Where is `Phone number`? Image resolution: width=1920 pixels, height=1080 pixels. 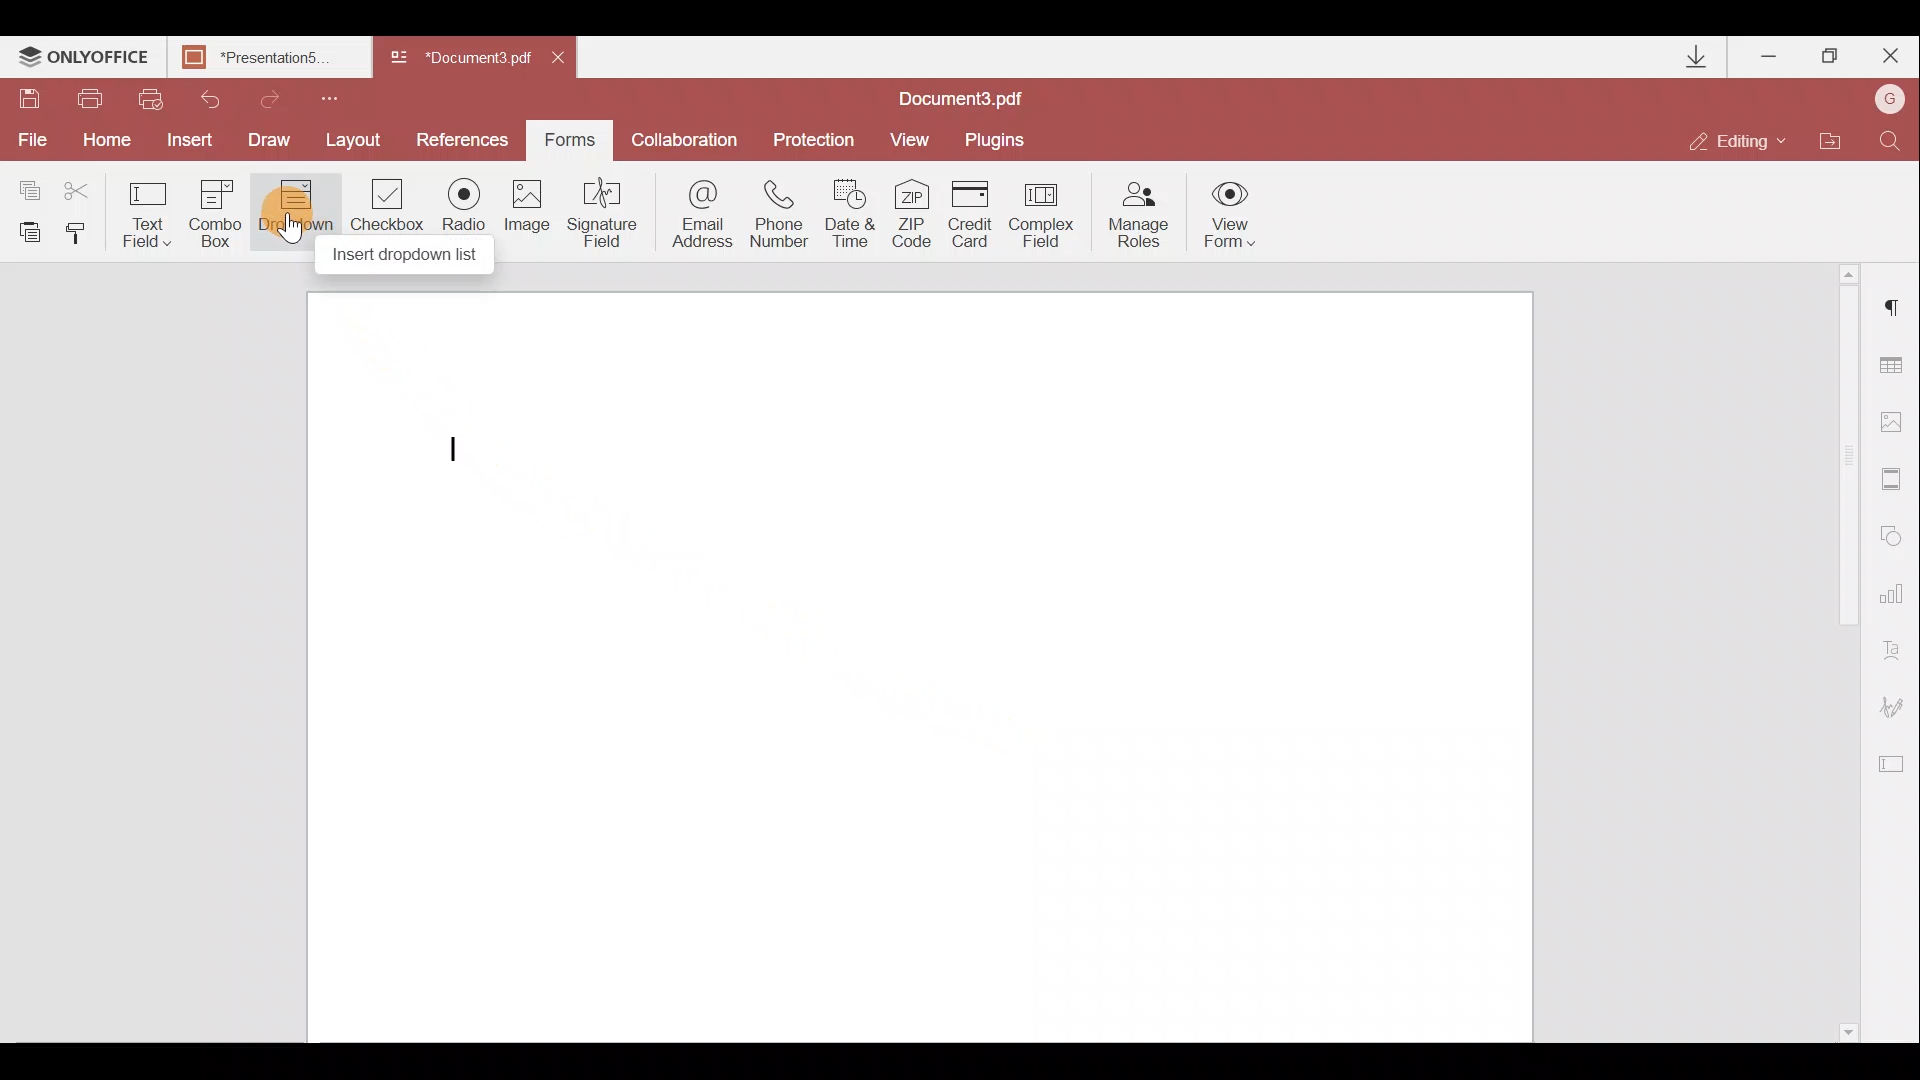 Phone number is located at coordinates (782, 214).